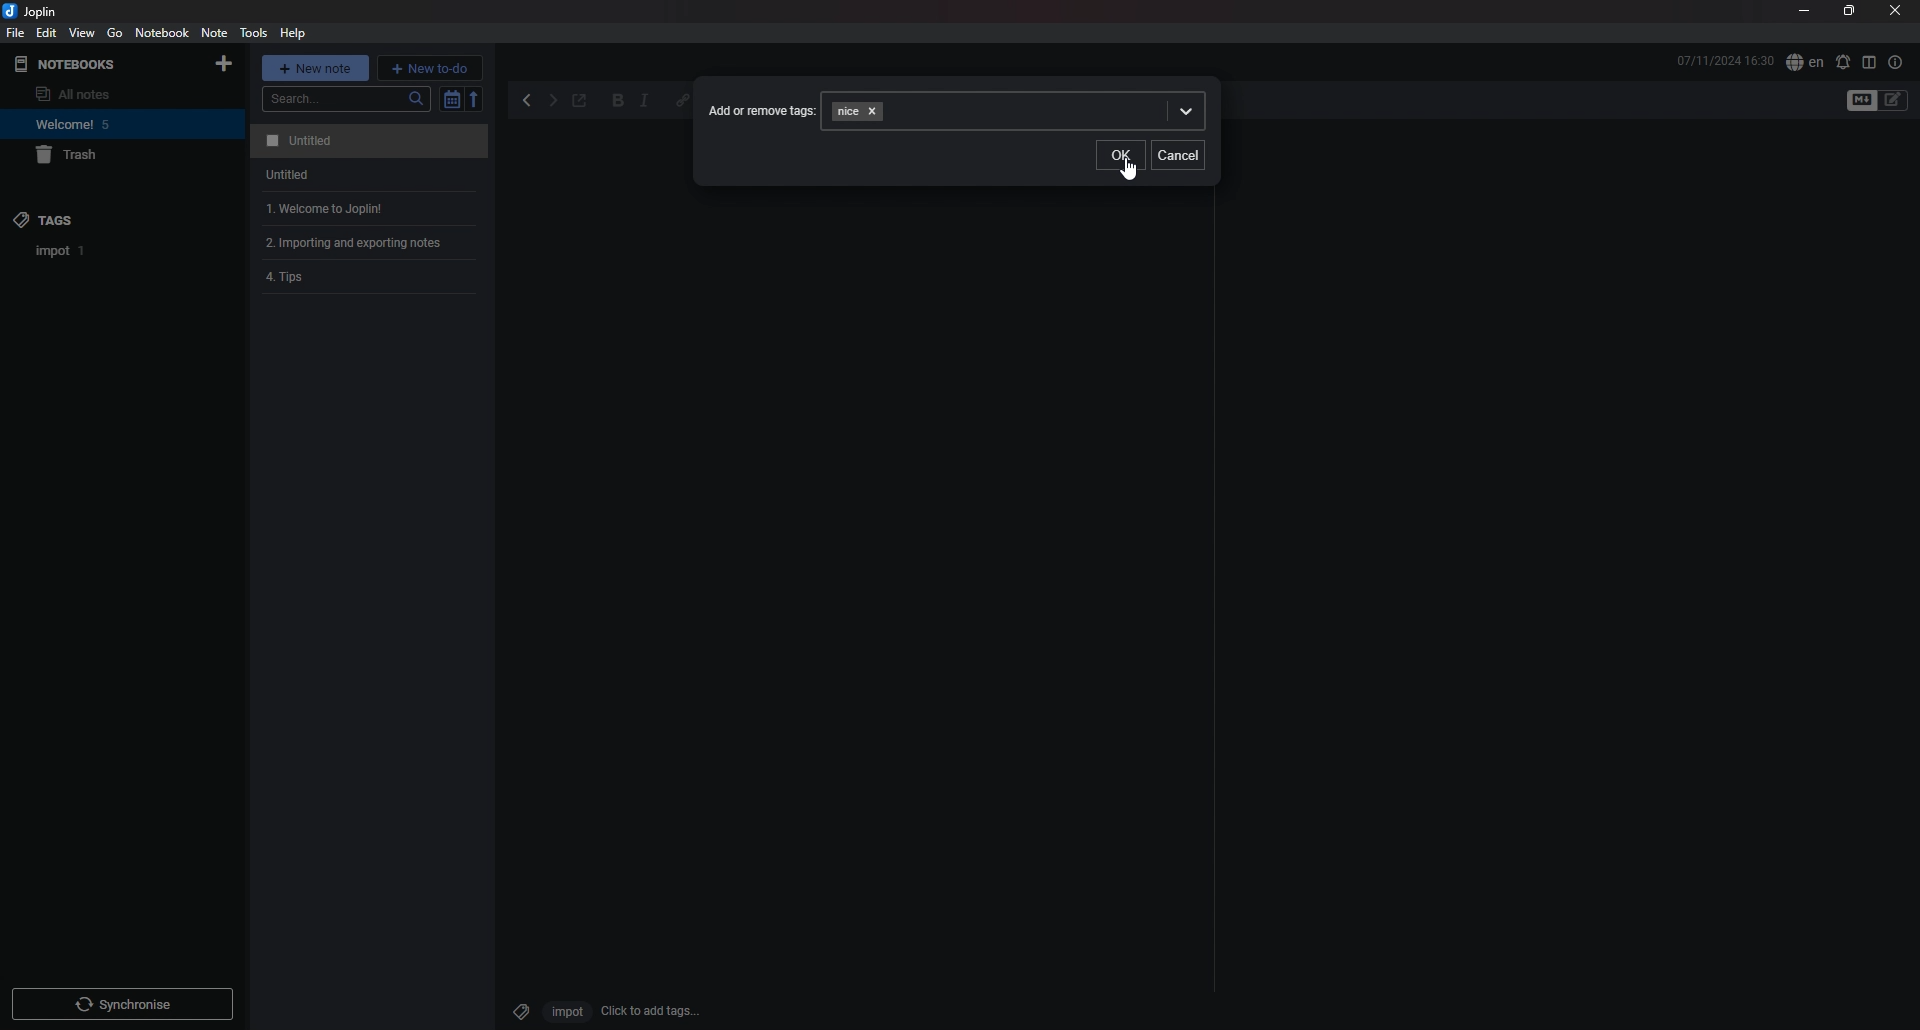 The image size is (1920, 1030). What do you see at coordinates (1804, 13) in the screenshot?
I see `minimize` at bounding box center [1804, 13].